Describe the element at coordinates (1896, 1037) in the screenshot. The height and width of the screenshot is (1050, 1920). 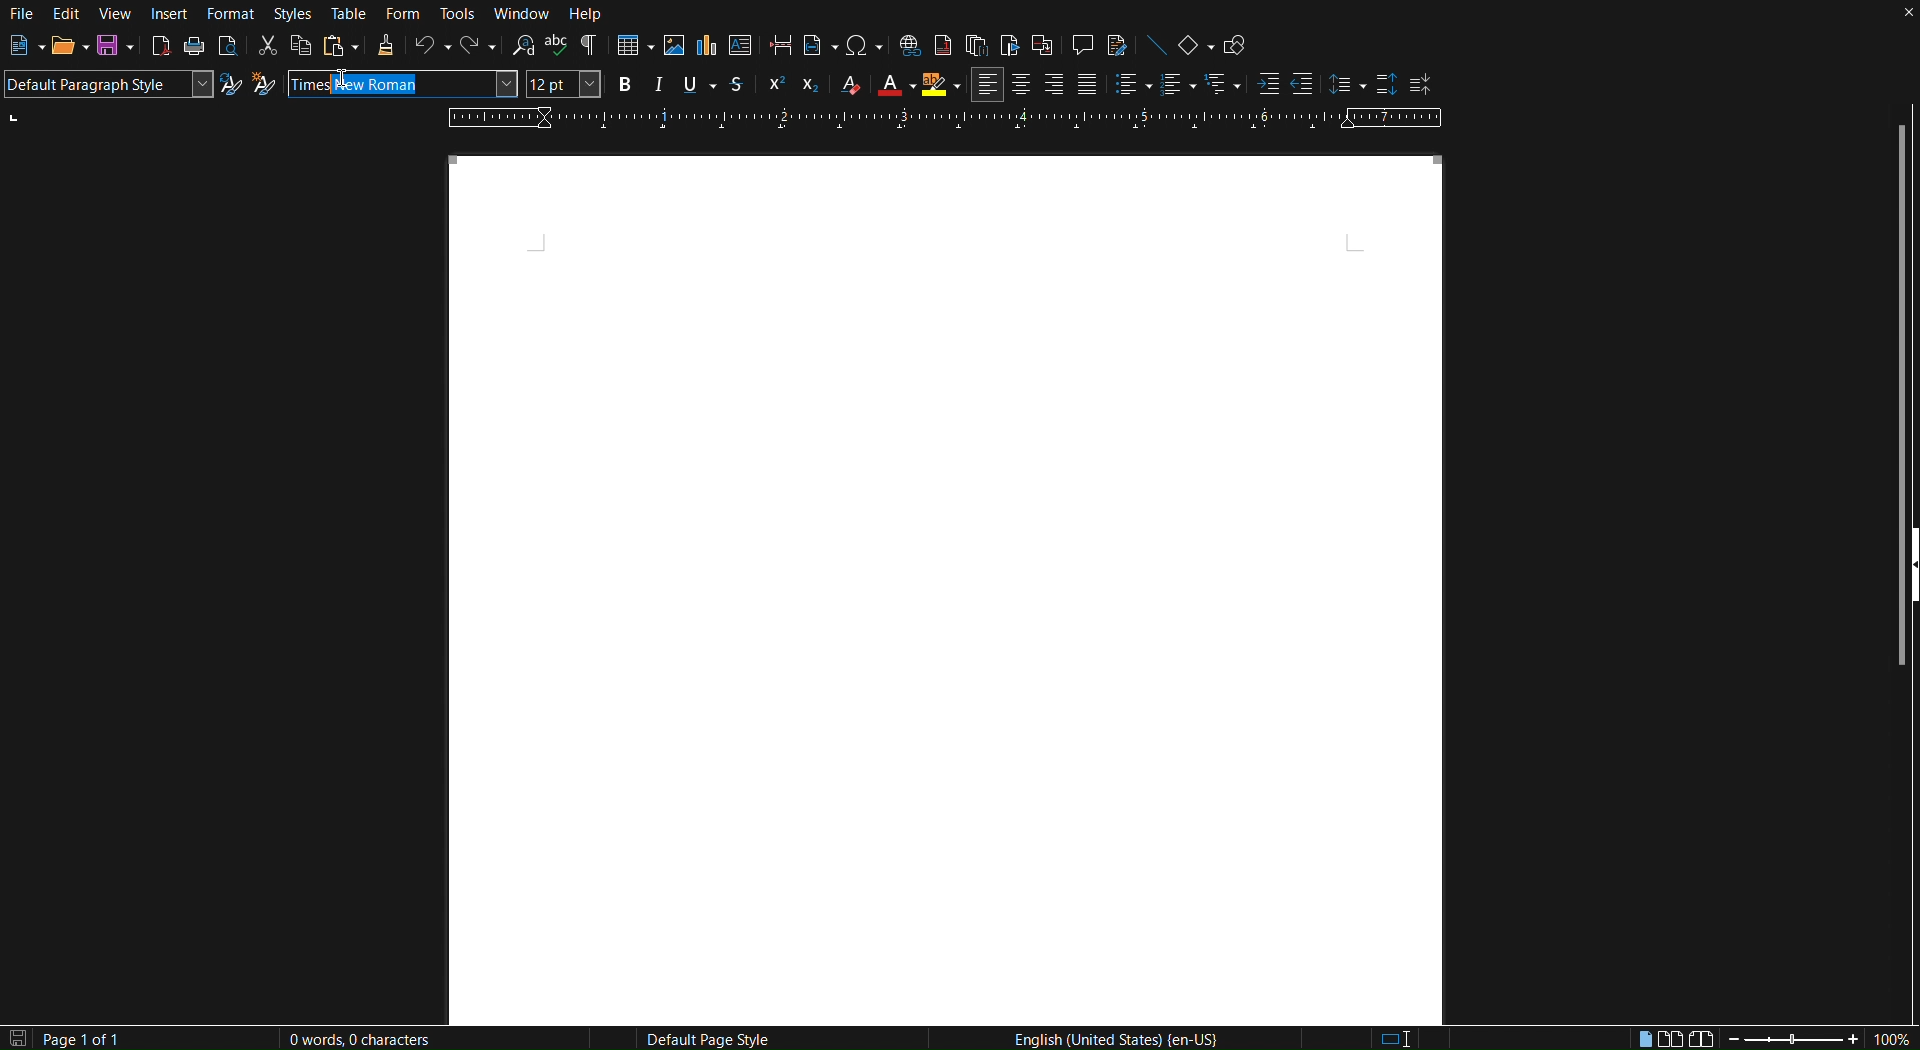
I see `Zoom factor` at that location.